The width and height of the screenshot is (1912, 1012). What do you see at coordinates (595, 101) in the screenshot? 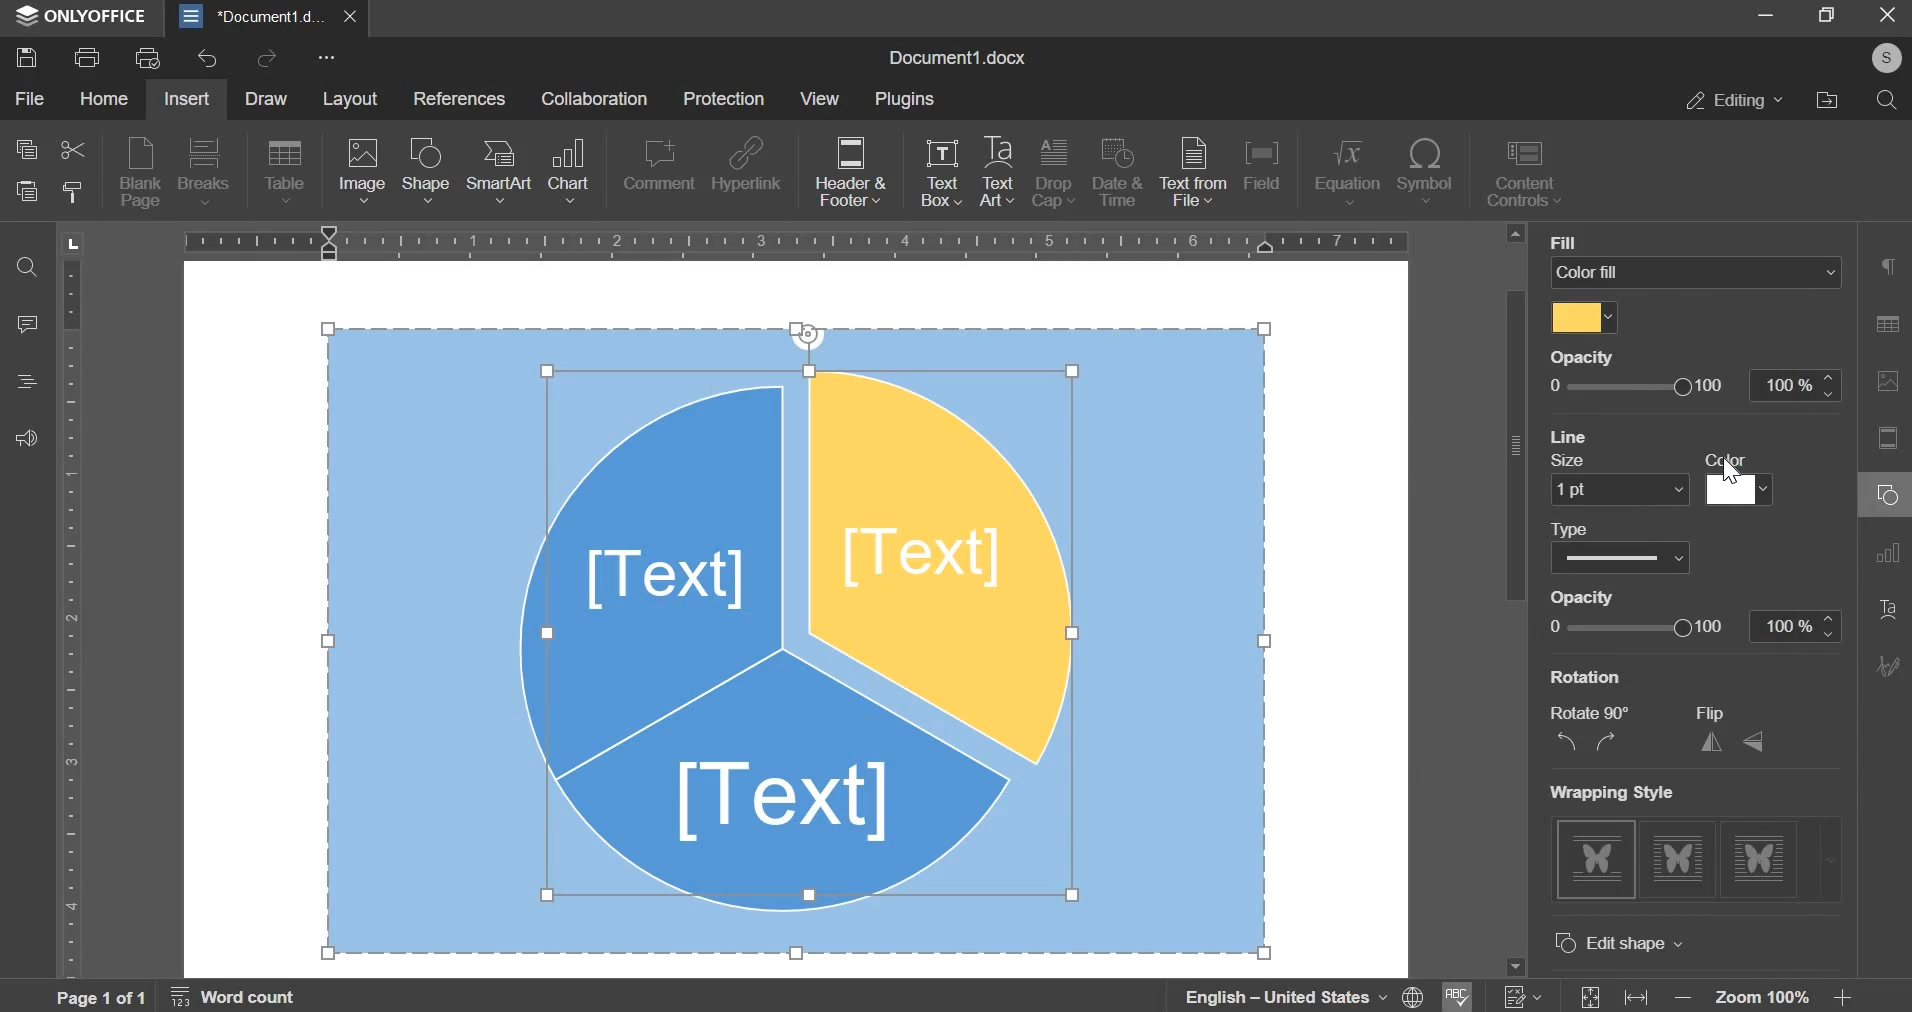
I see `collaboration` at bounding box center [595, 101].